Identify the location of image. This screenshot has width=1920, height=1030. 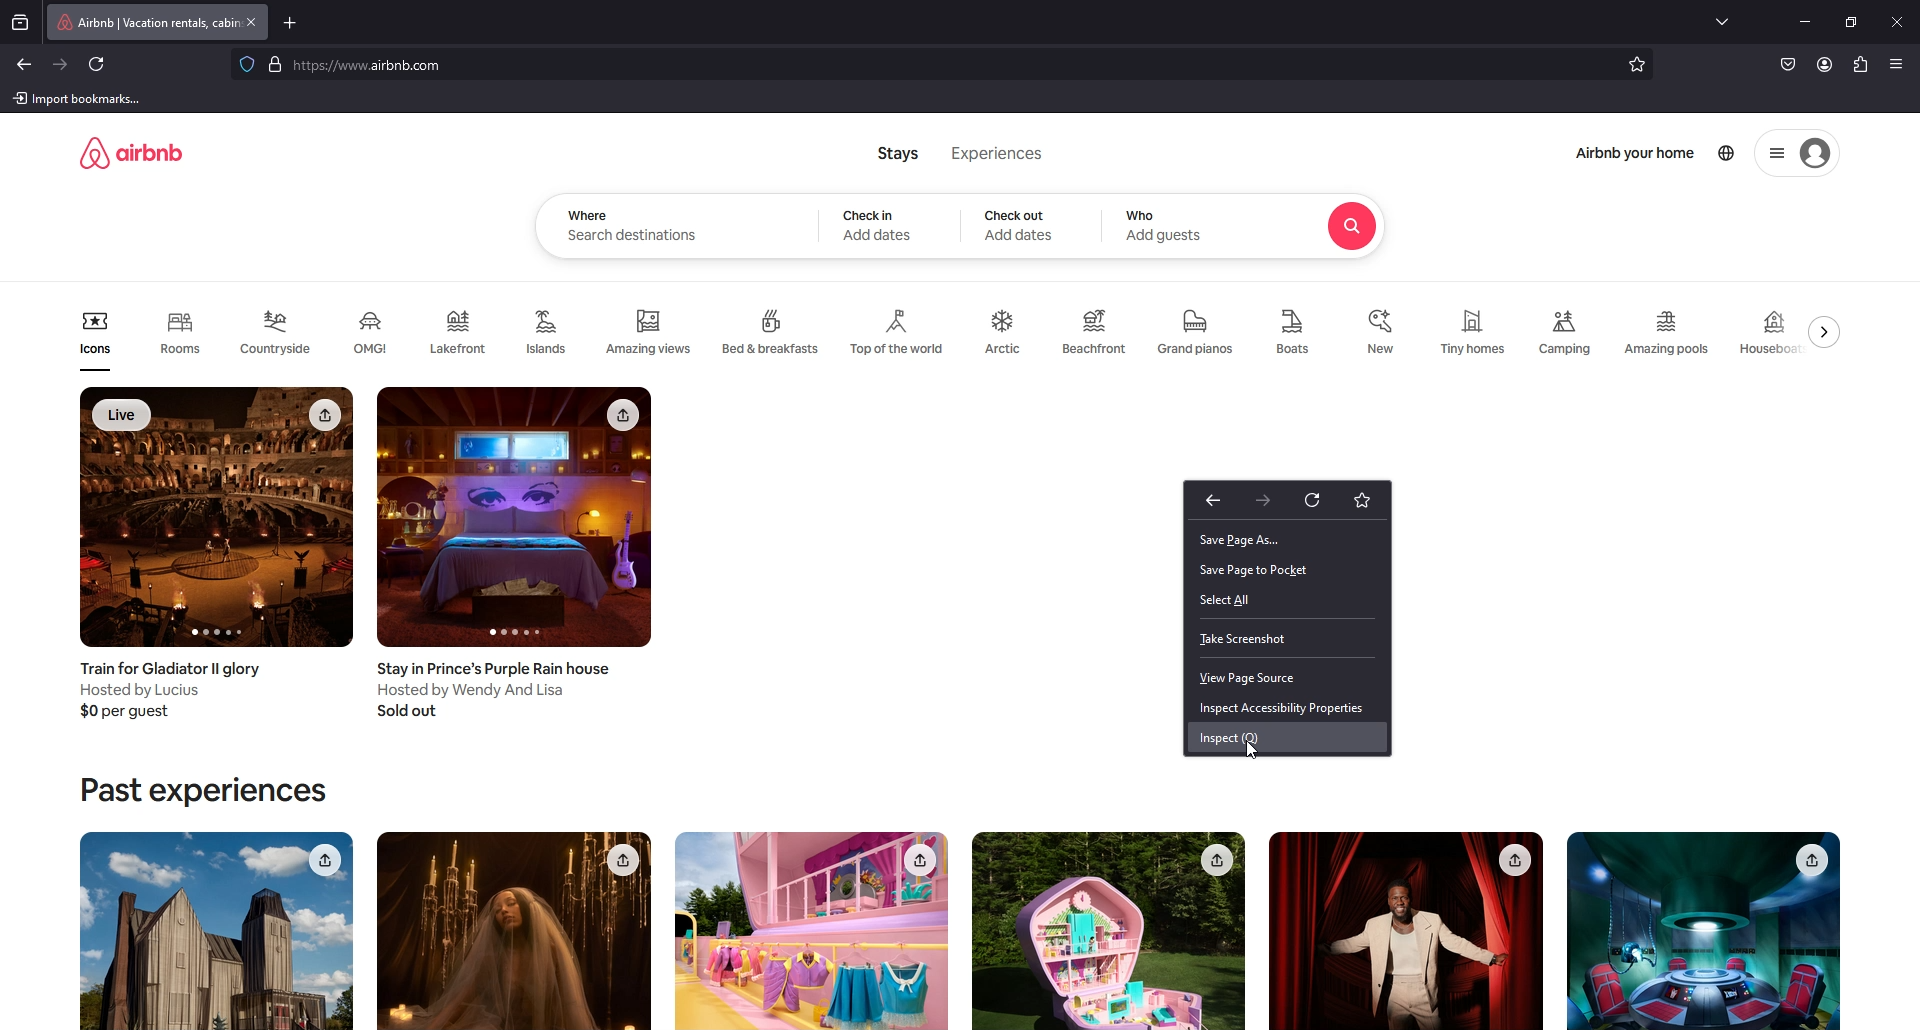
(218, 518).